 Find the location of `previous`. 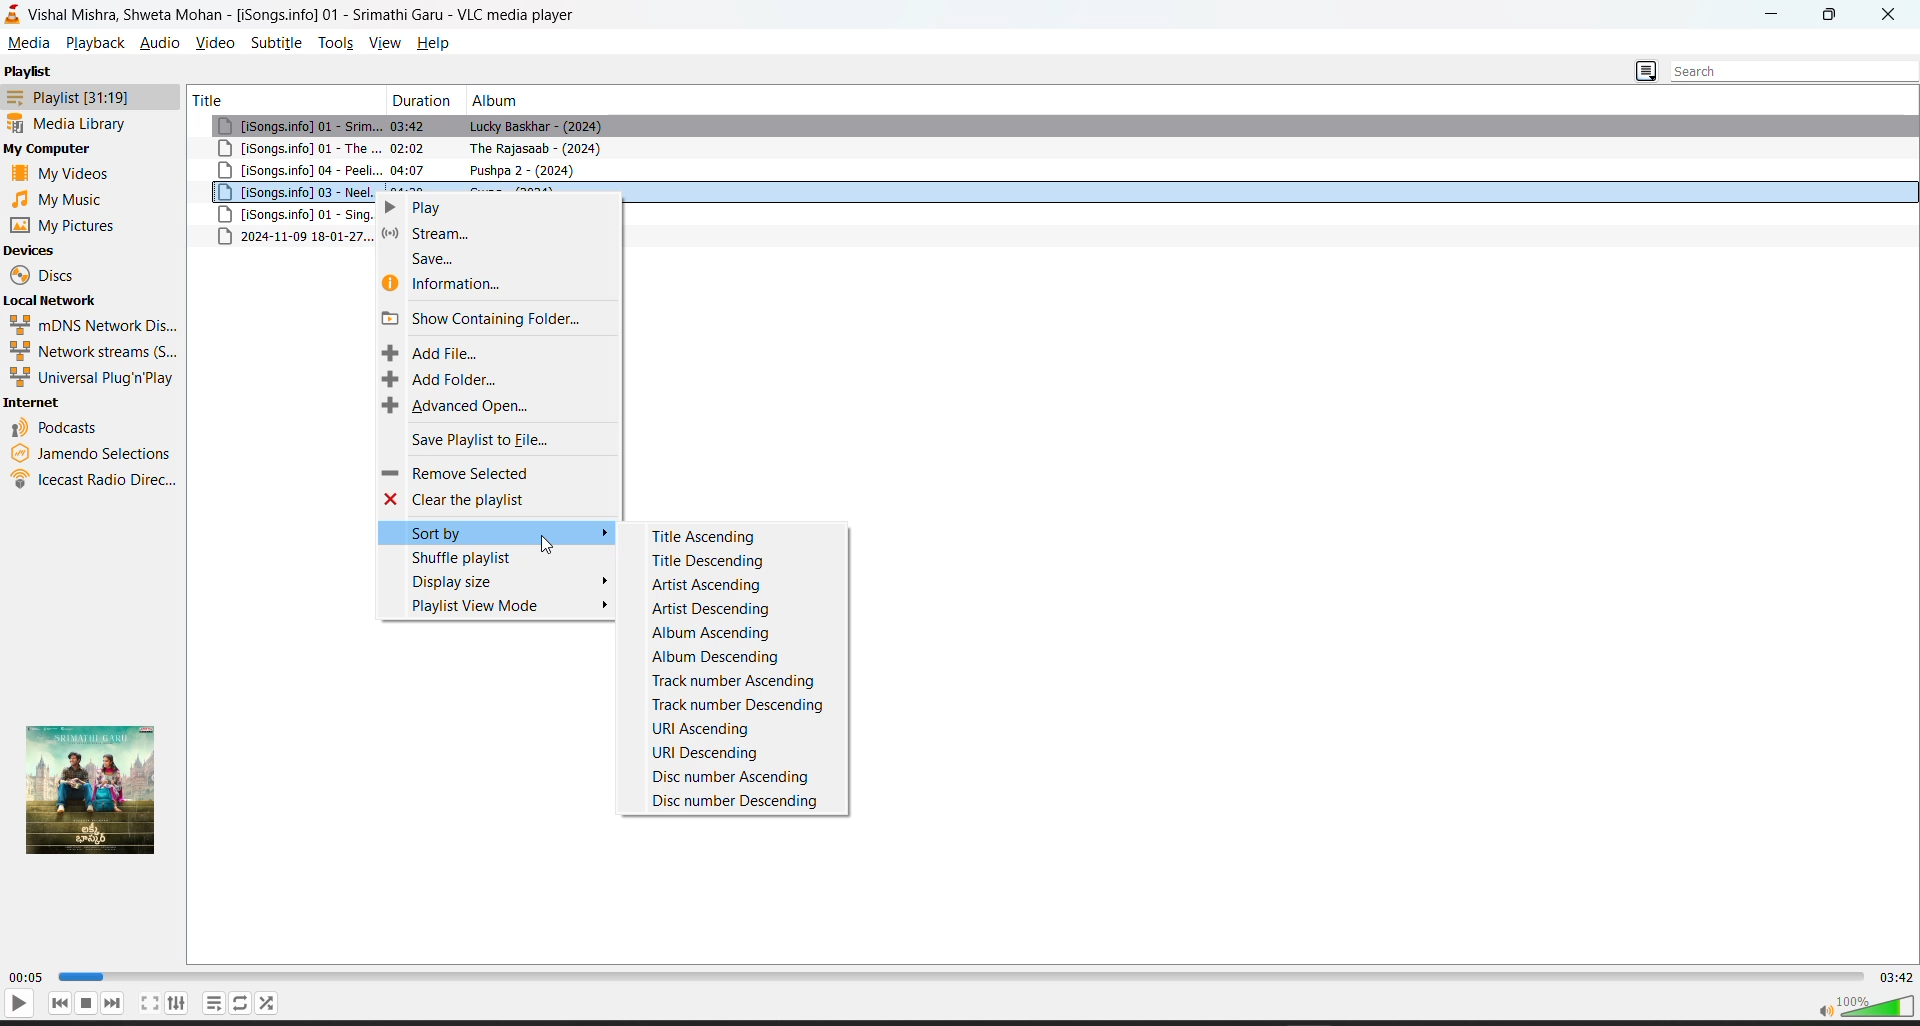

previous is located at coordinates (60, 1003).